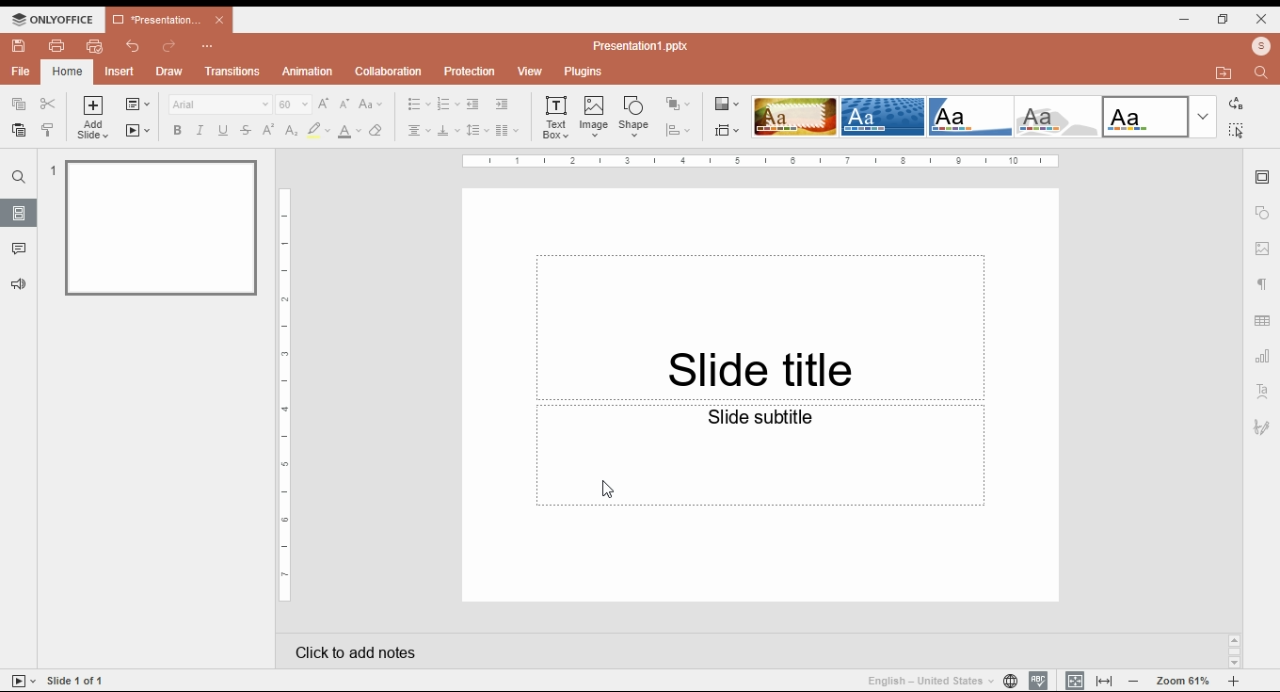  What do you see at coordinates (1146, 116) in the screenshot?
I see `slide them option` at bounding box center [1146, 116].